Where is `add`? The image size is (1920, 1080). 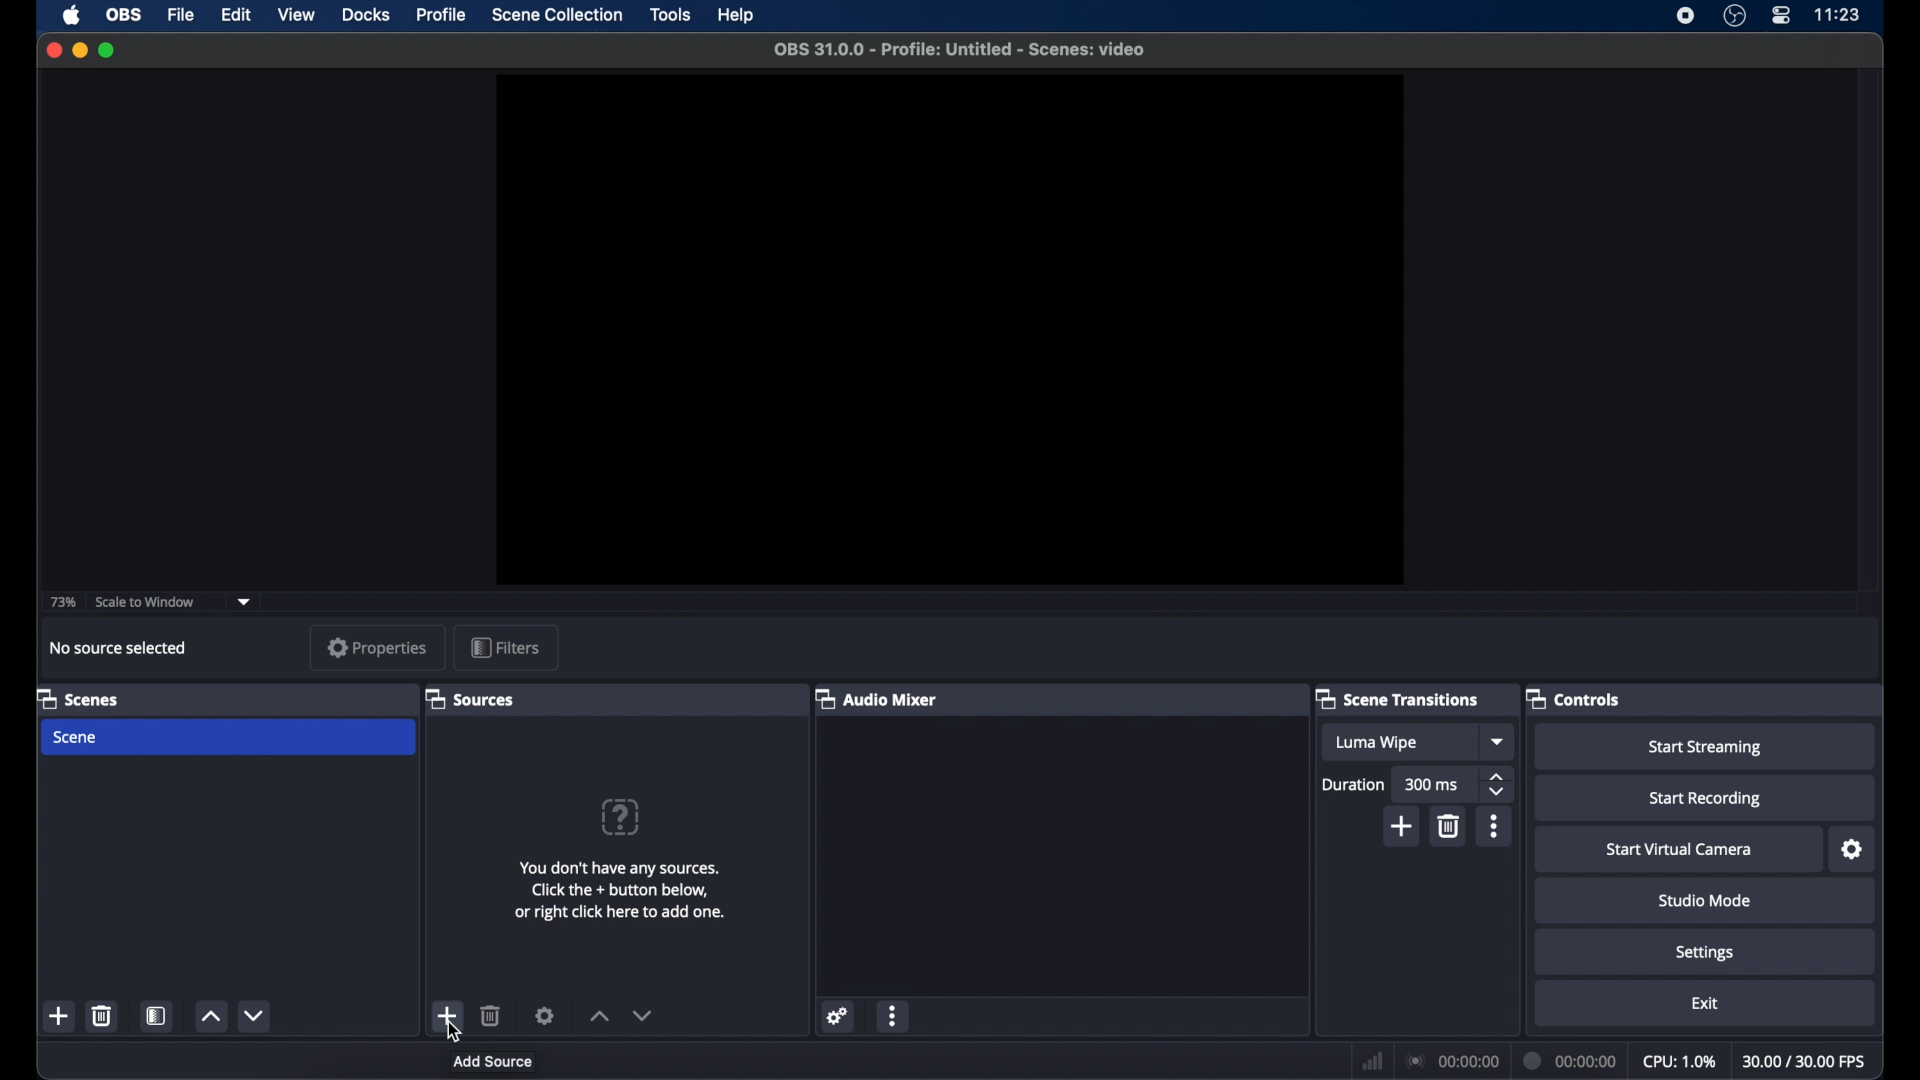 add is located at coordinates (1403, 827).